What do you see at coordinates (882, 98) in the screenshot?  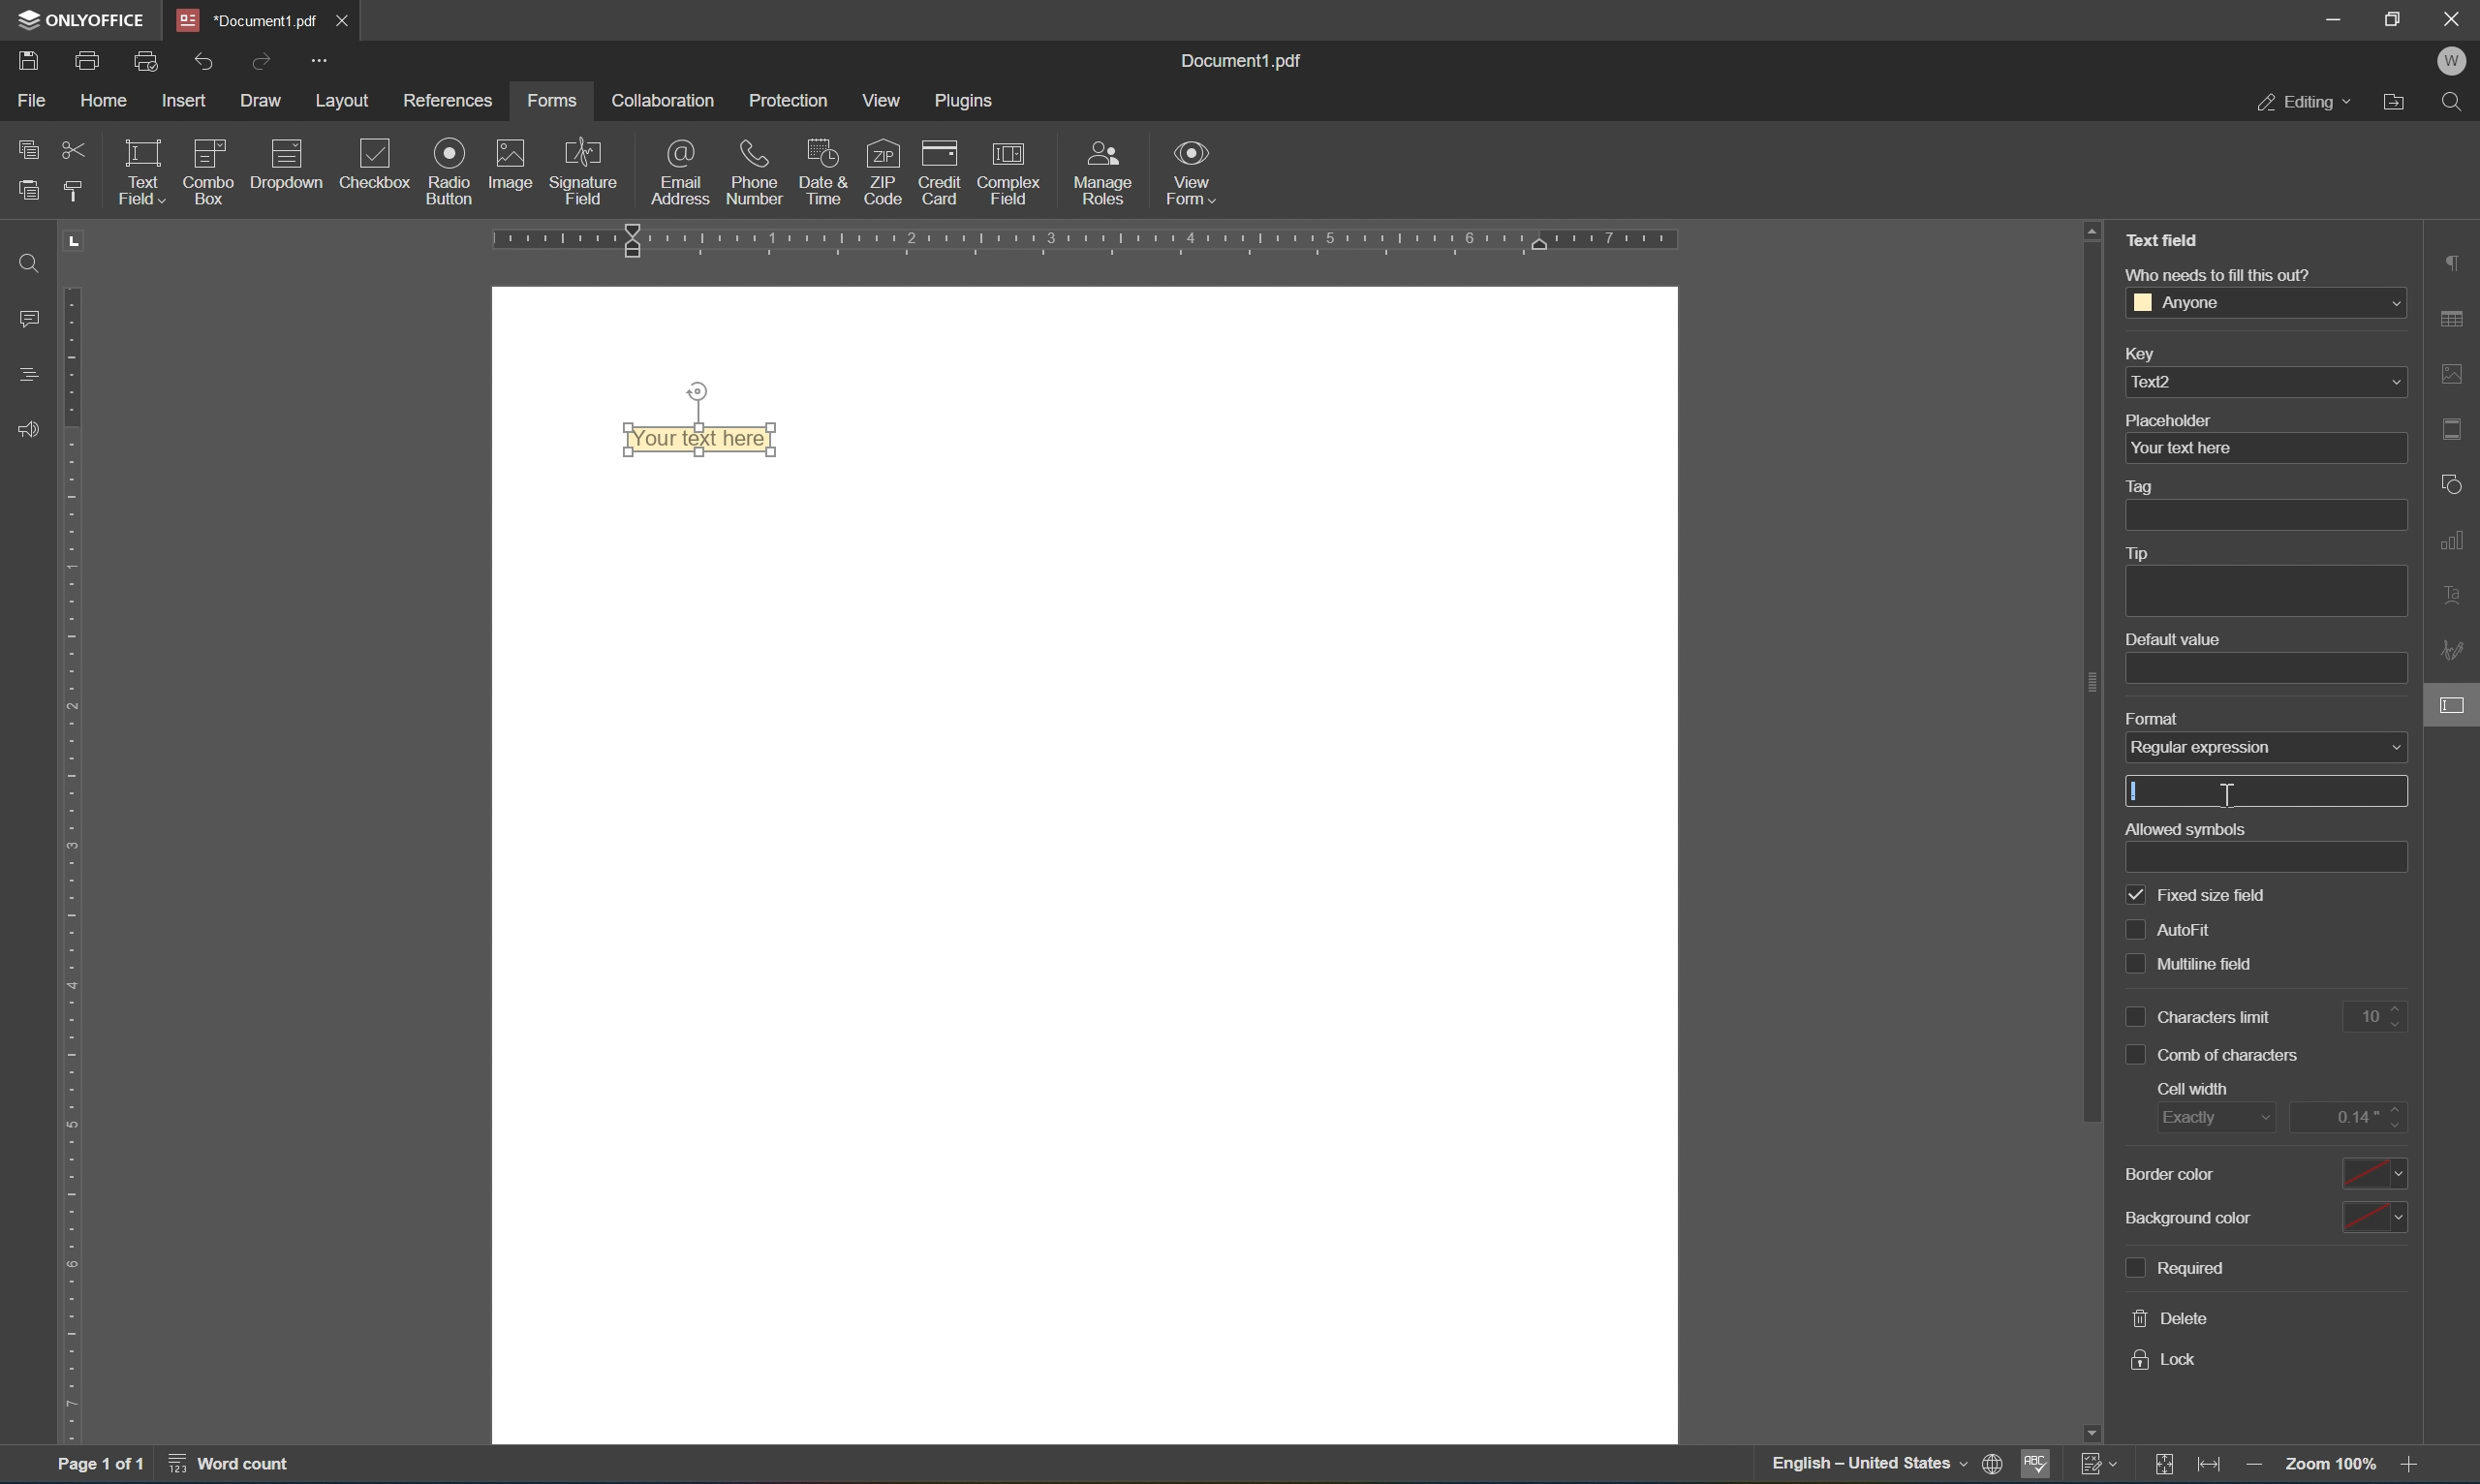 I see `view` at bounding box center [882, 98].